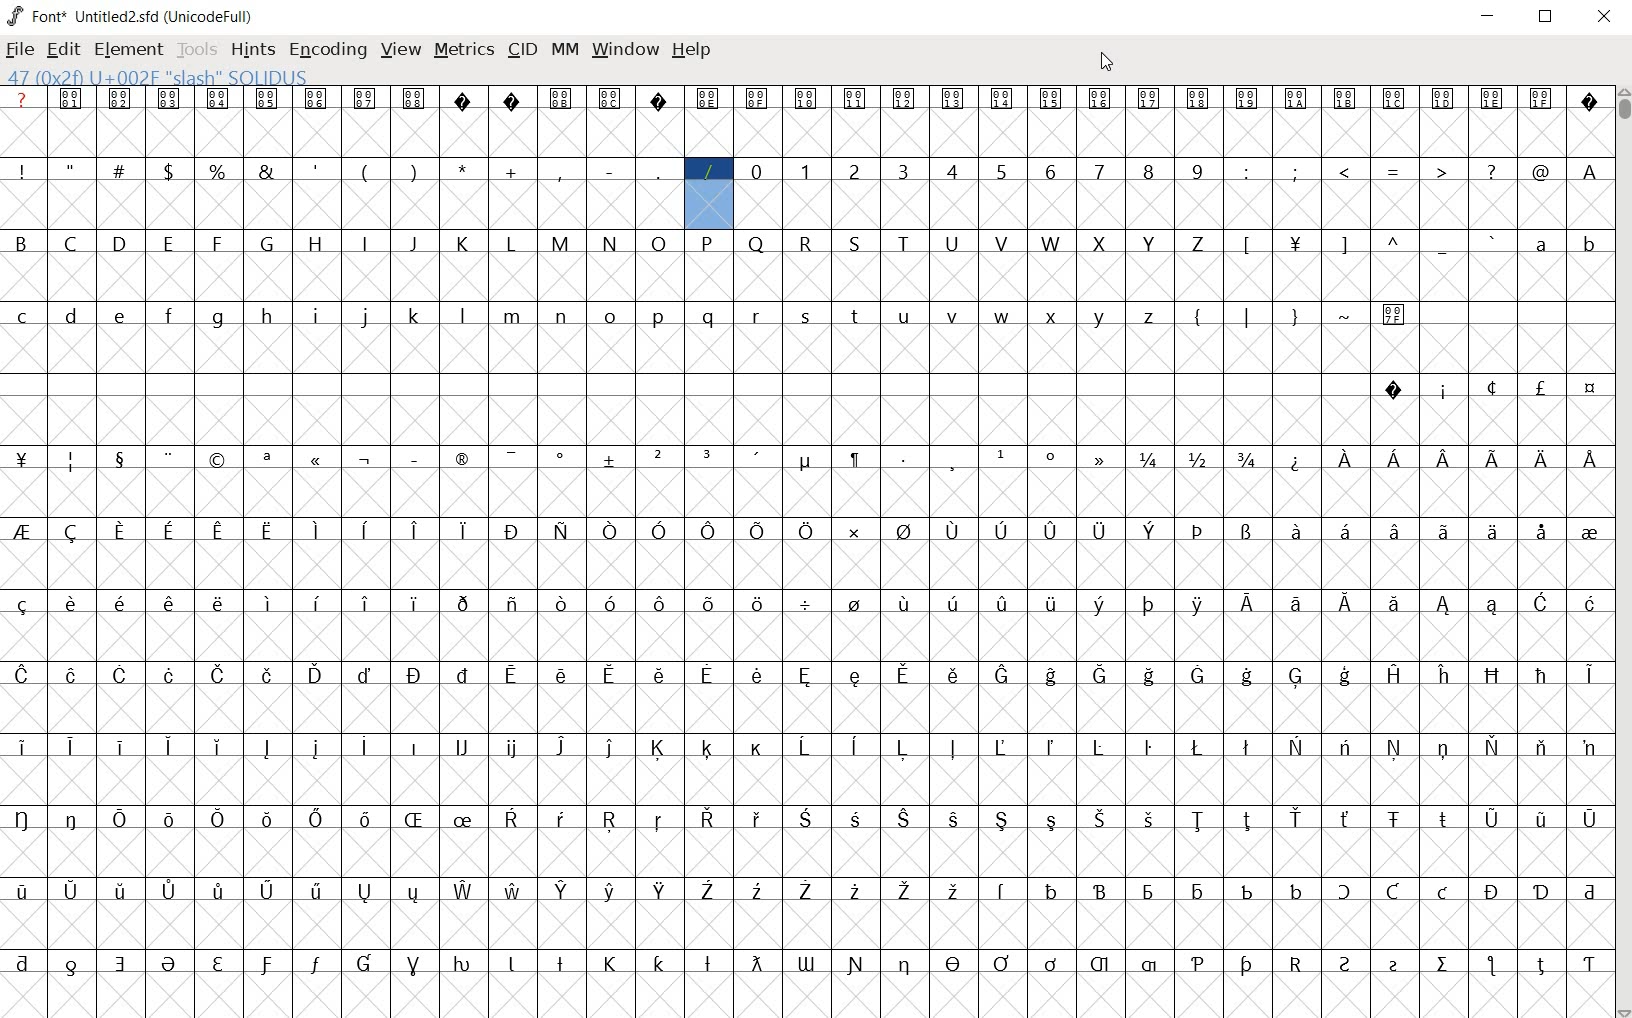 The width and height of the screenshot is (1632, 1018). What do you see at coordinates (219, 603) in the screenshot?
I see `glyph` at bounding box center [219, 603].